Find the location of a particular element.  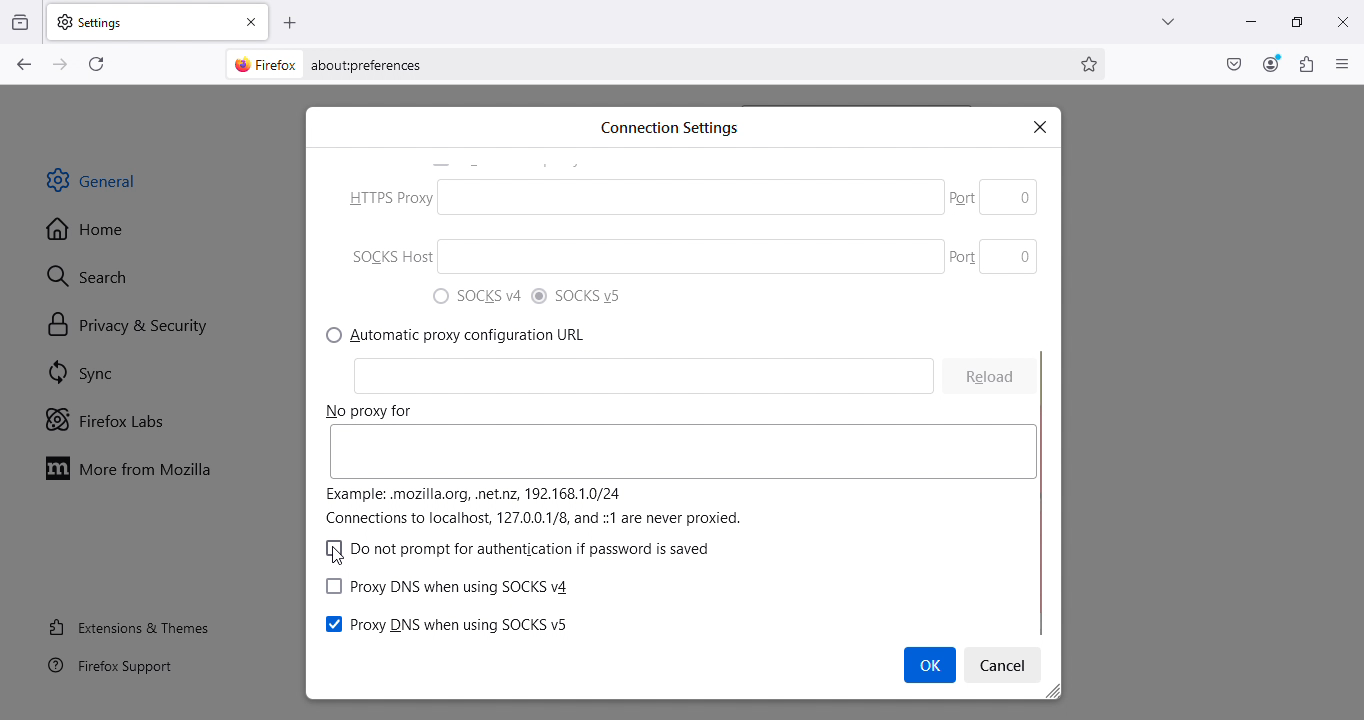

Part 0 is located at coordinates (990, 254).